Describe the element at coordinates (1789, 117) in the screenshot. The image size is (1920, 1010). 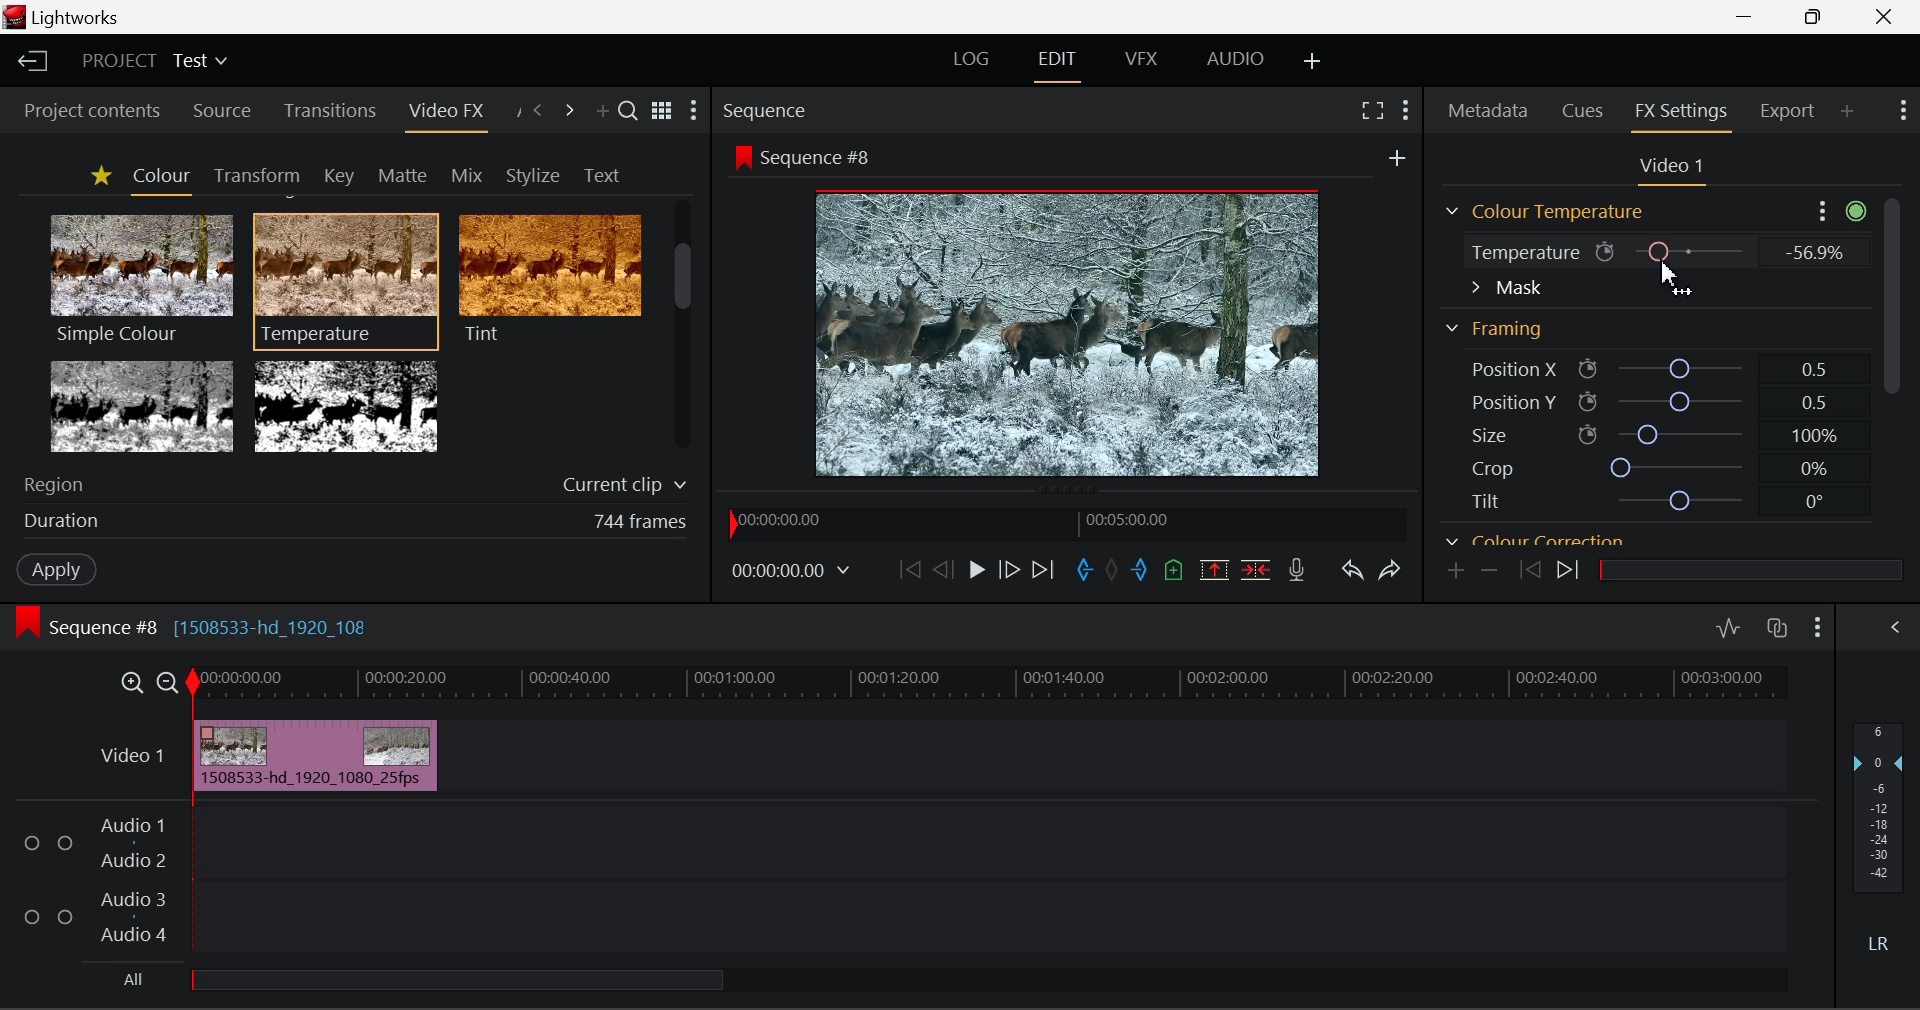
I see `Export` at that location.